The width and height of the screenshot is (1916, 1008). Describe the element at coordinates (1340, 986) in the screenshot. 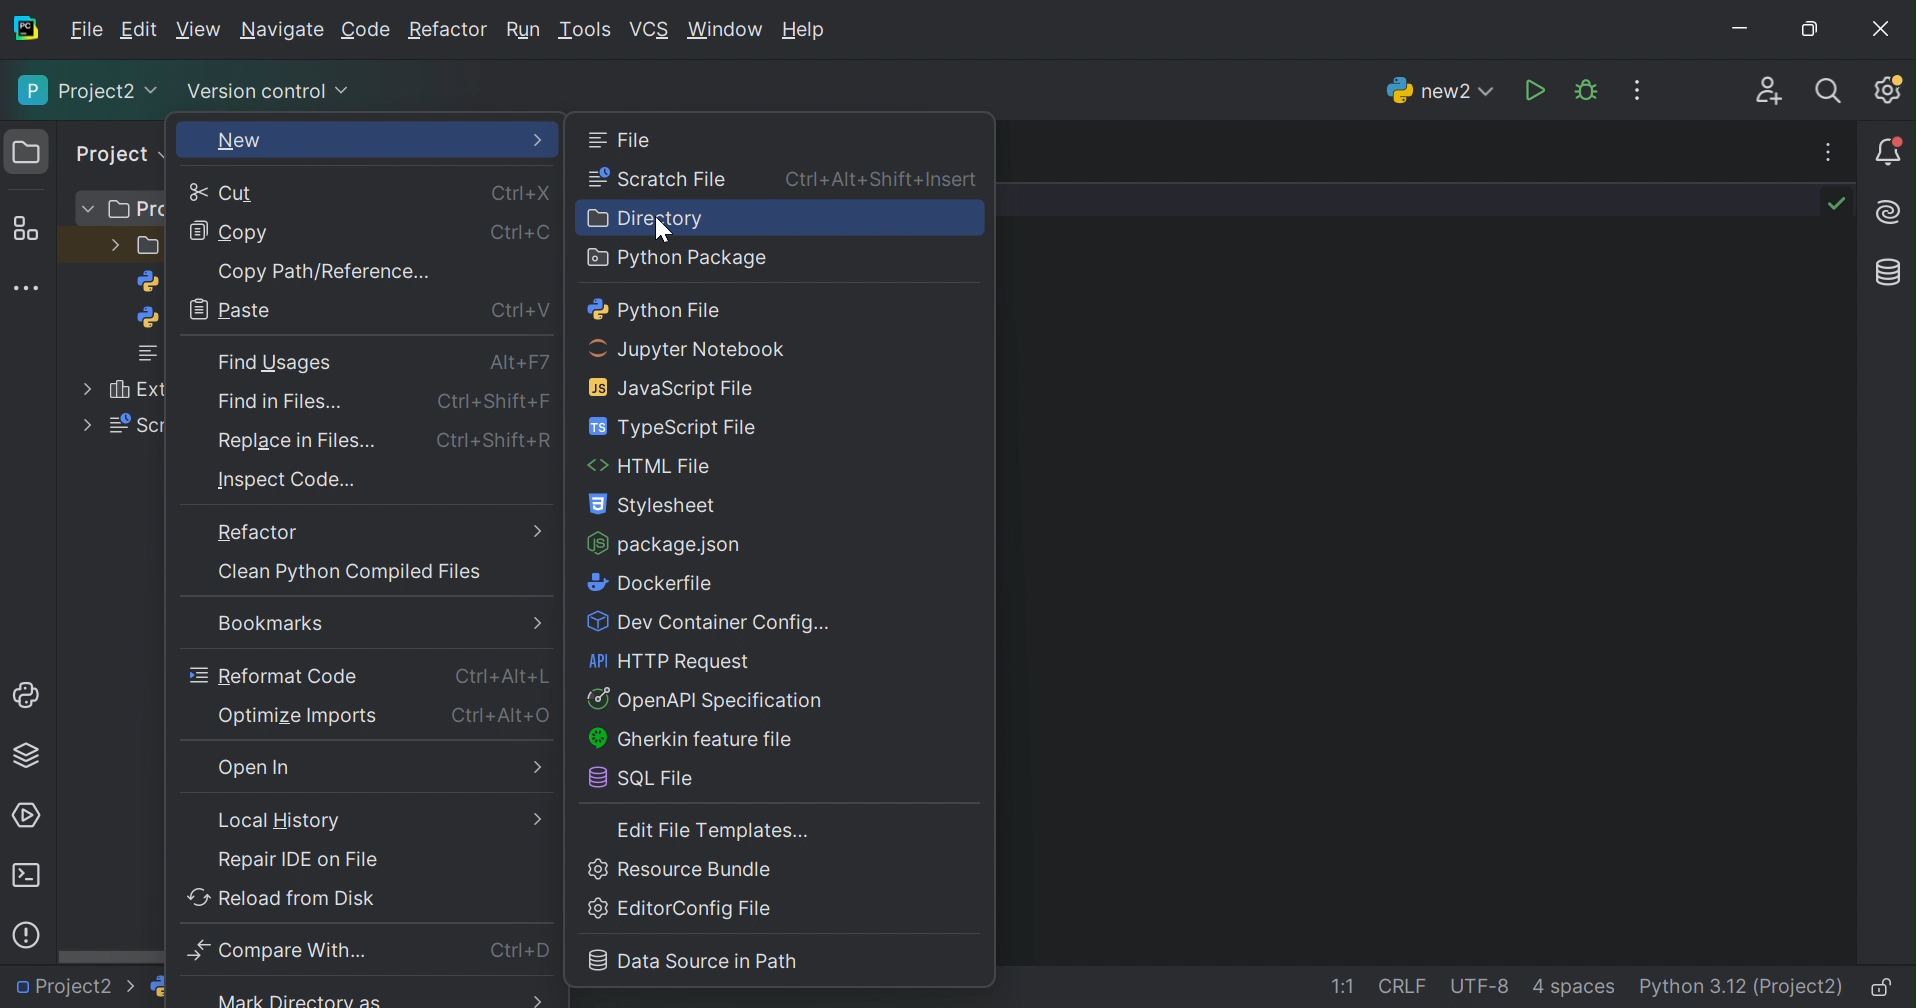

I see `1:1` at that location.